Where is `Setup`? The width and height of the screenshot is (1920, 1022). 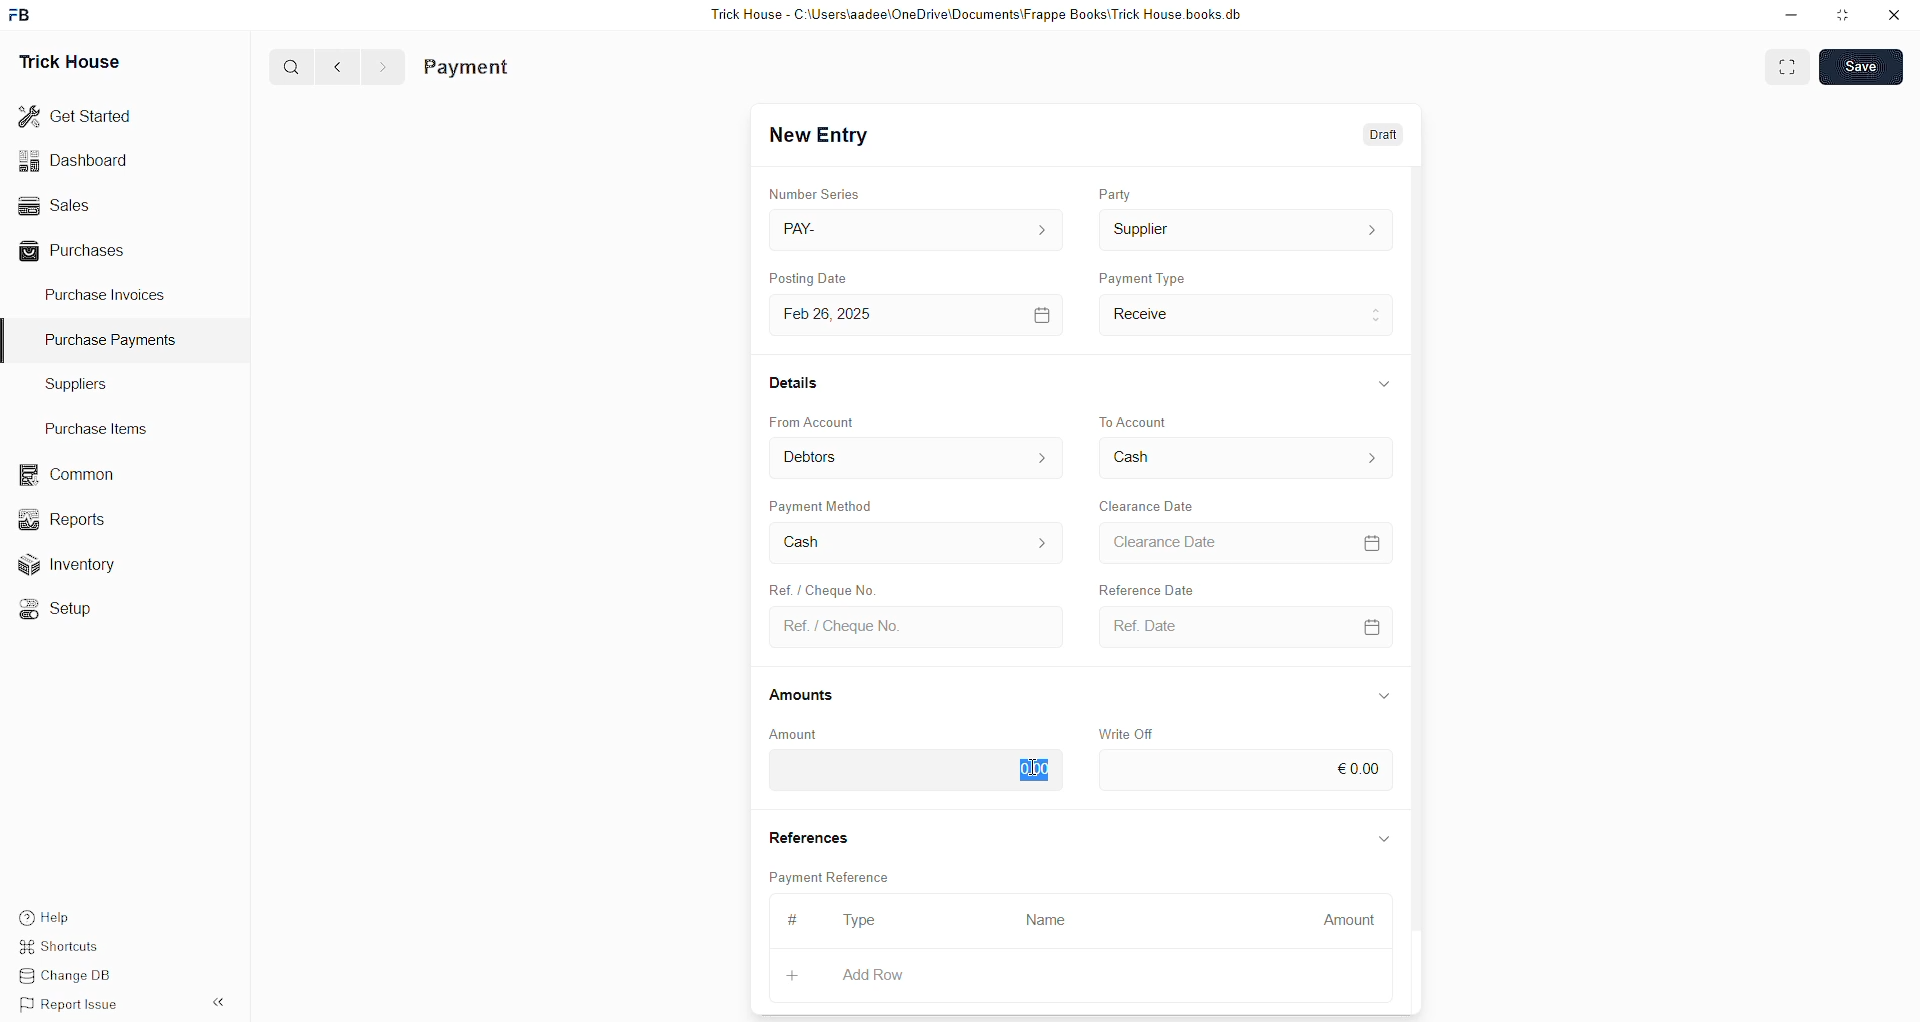
Setup is located at coordinates (54, 607).